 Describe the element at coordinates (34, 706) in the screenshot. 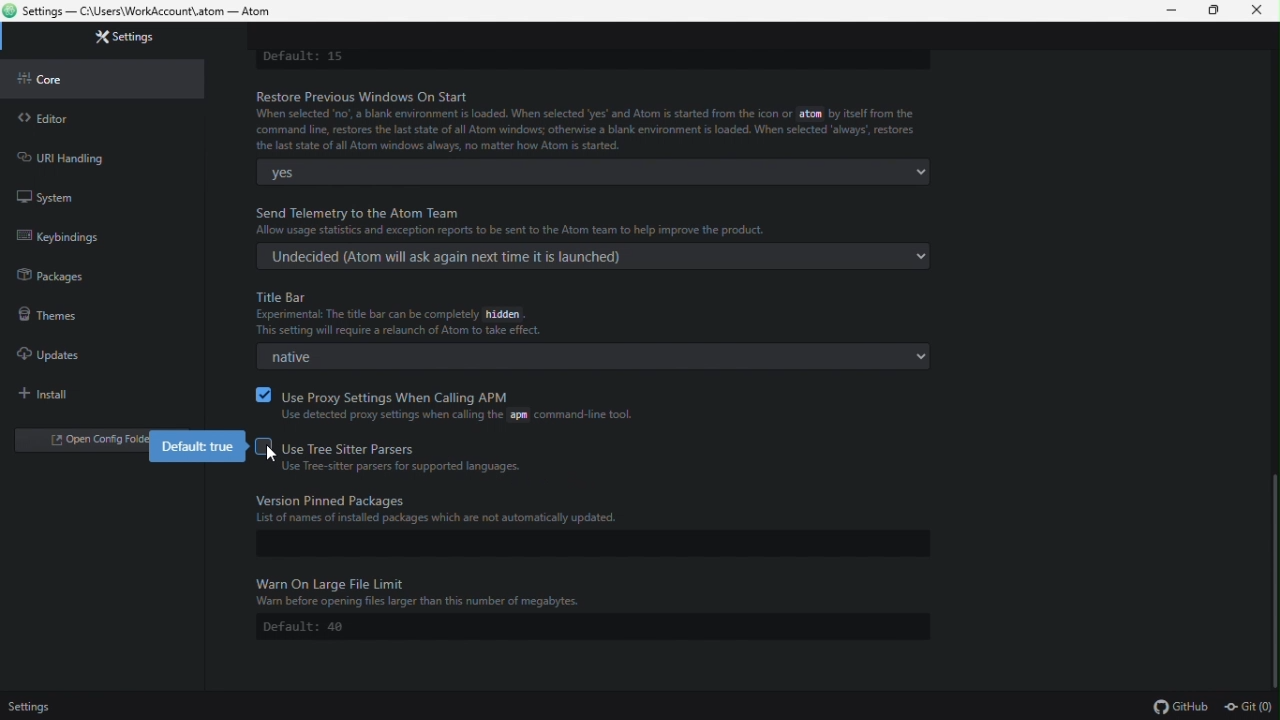

I see `Settings` at that location.